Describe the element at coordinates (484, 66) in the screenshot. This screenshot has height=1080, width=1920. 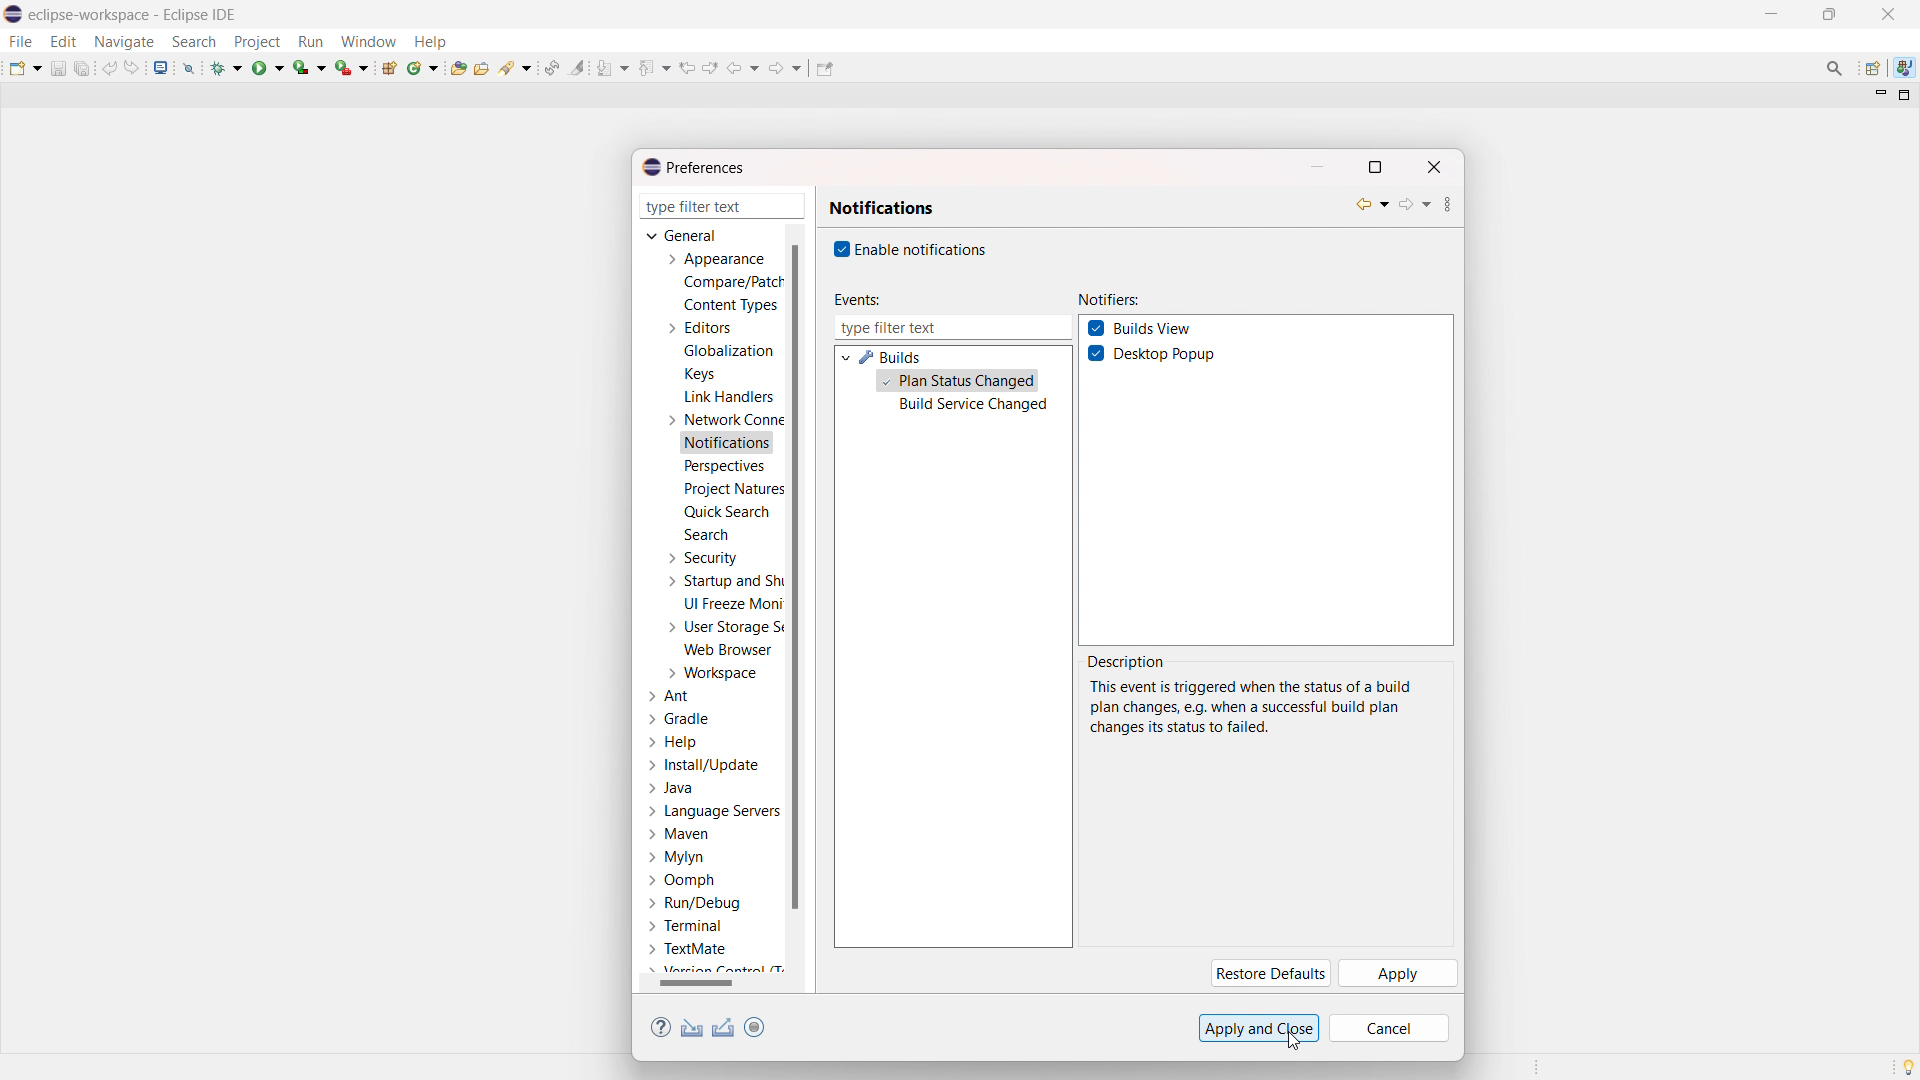
I see `open task` at that location.